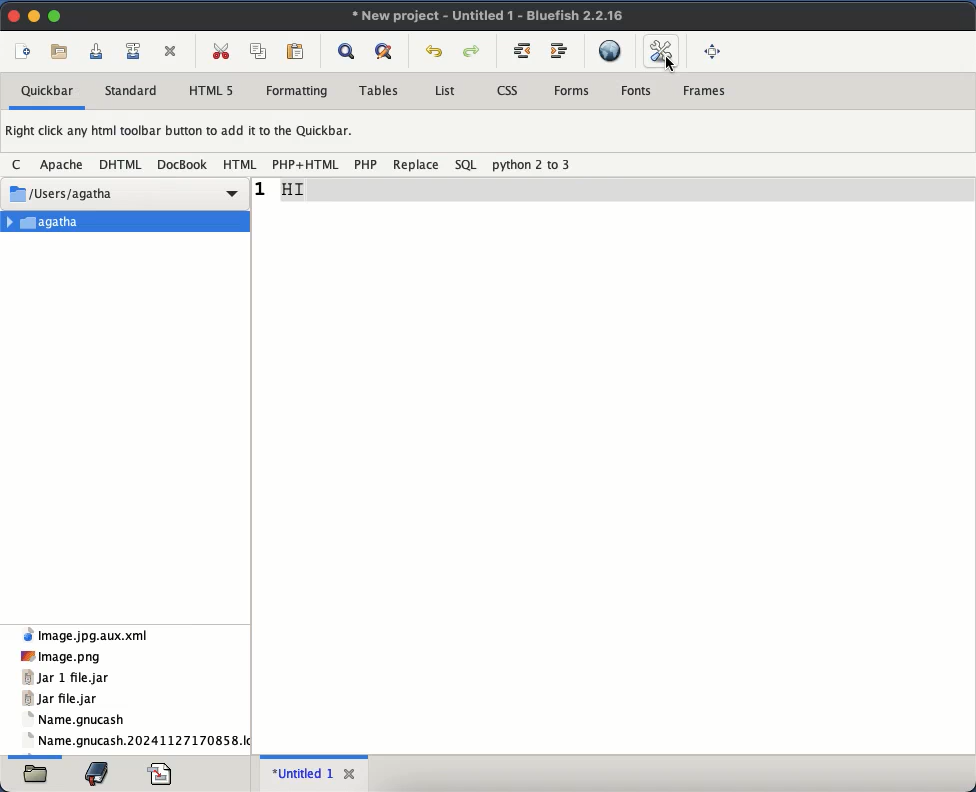 This screenshot has width=976, height=792. Describe the element at coordinates (572, 91) in the screenshot. I see `forms` at that location.